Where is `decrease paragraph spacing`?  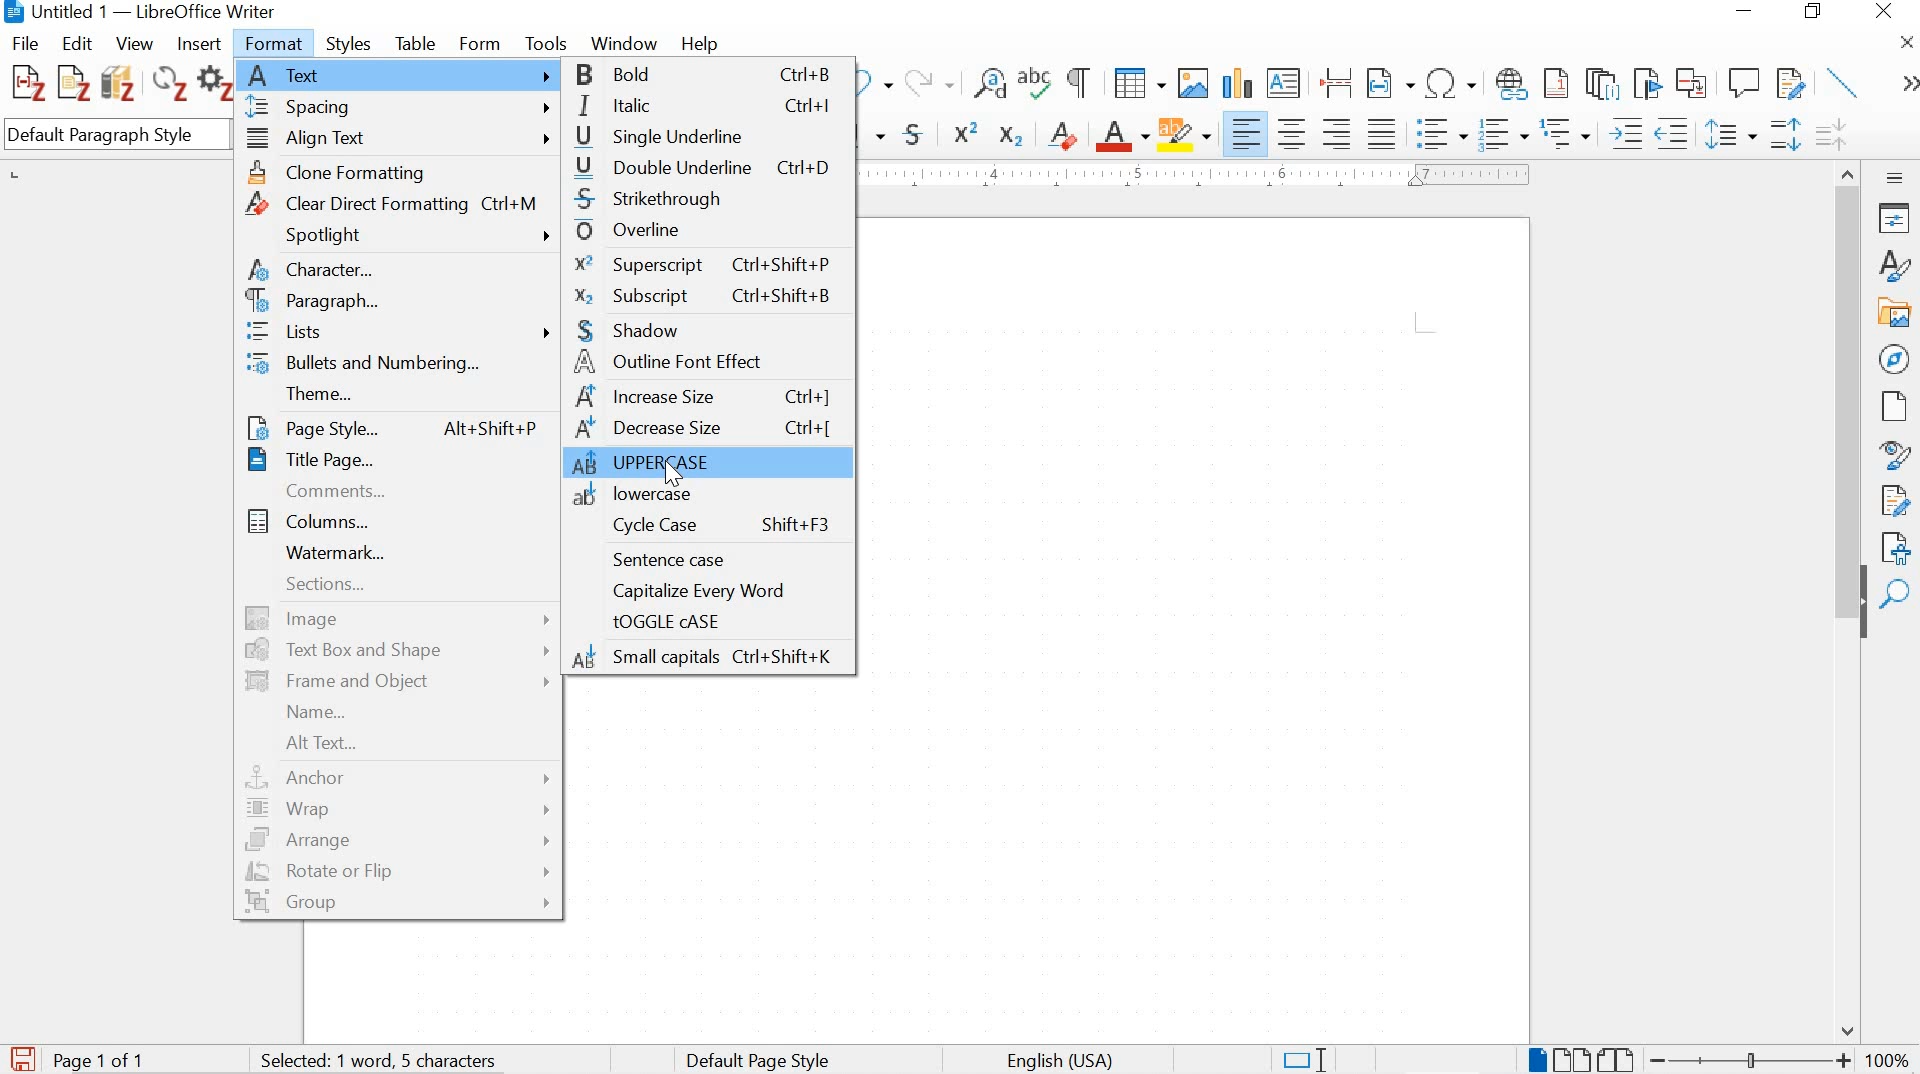
decrease paragraph spacing is located at coordinates (1830, 137).